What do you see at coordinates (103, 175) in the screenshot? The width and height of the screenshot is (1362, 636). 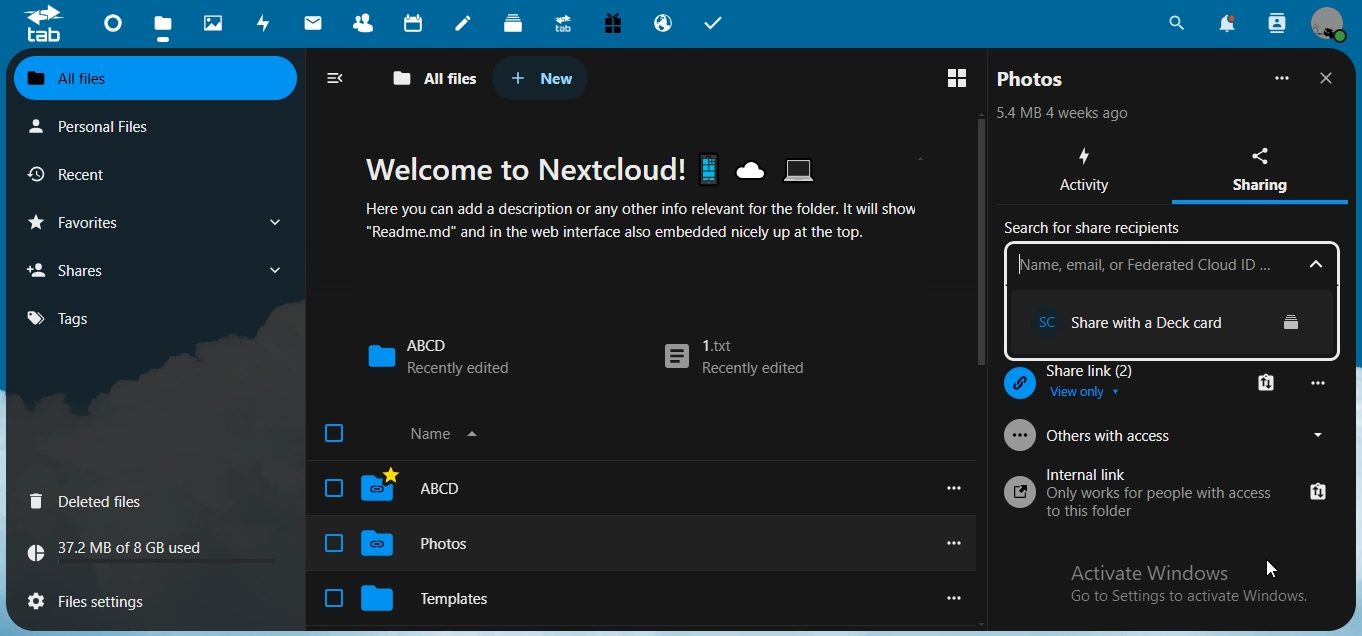 I see `recent` at bounding box center [103, 175].